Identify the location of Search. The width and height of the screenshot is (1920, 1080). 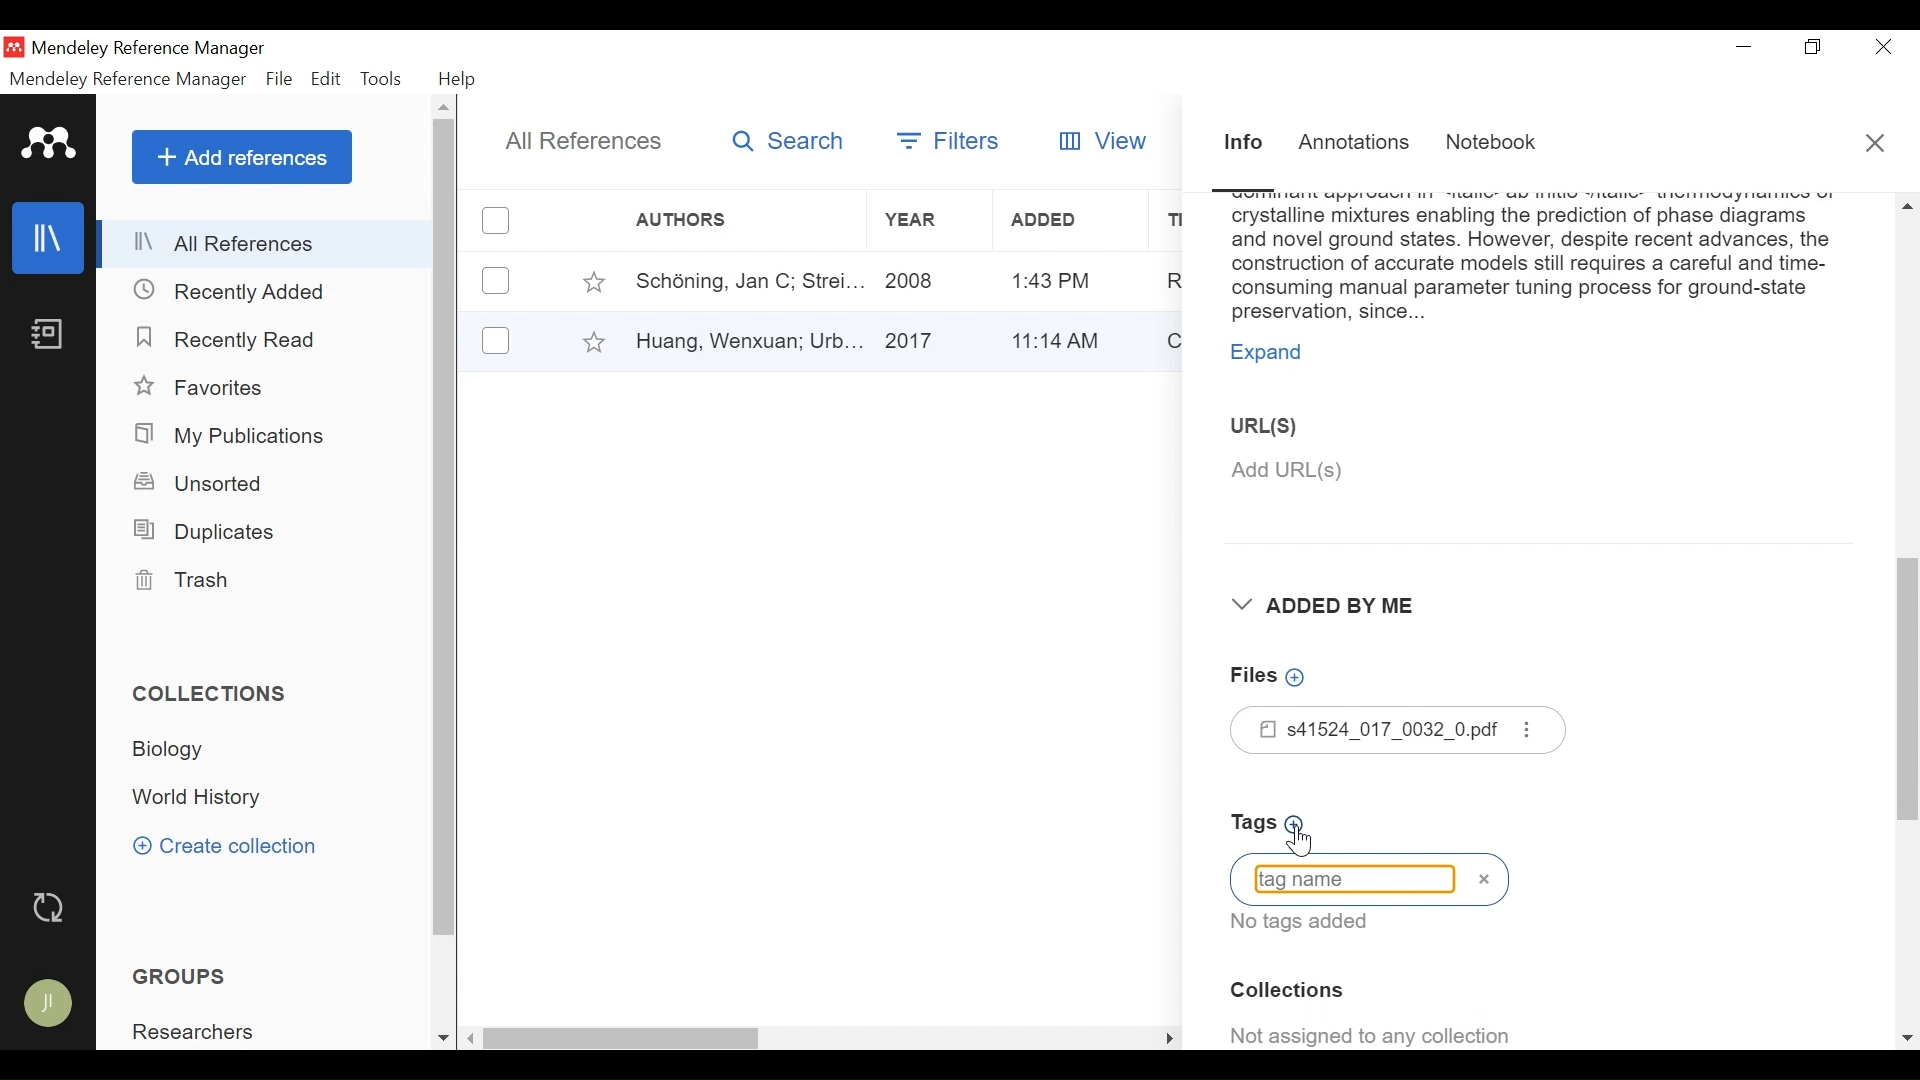
(789, 141).